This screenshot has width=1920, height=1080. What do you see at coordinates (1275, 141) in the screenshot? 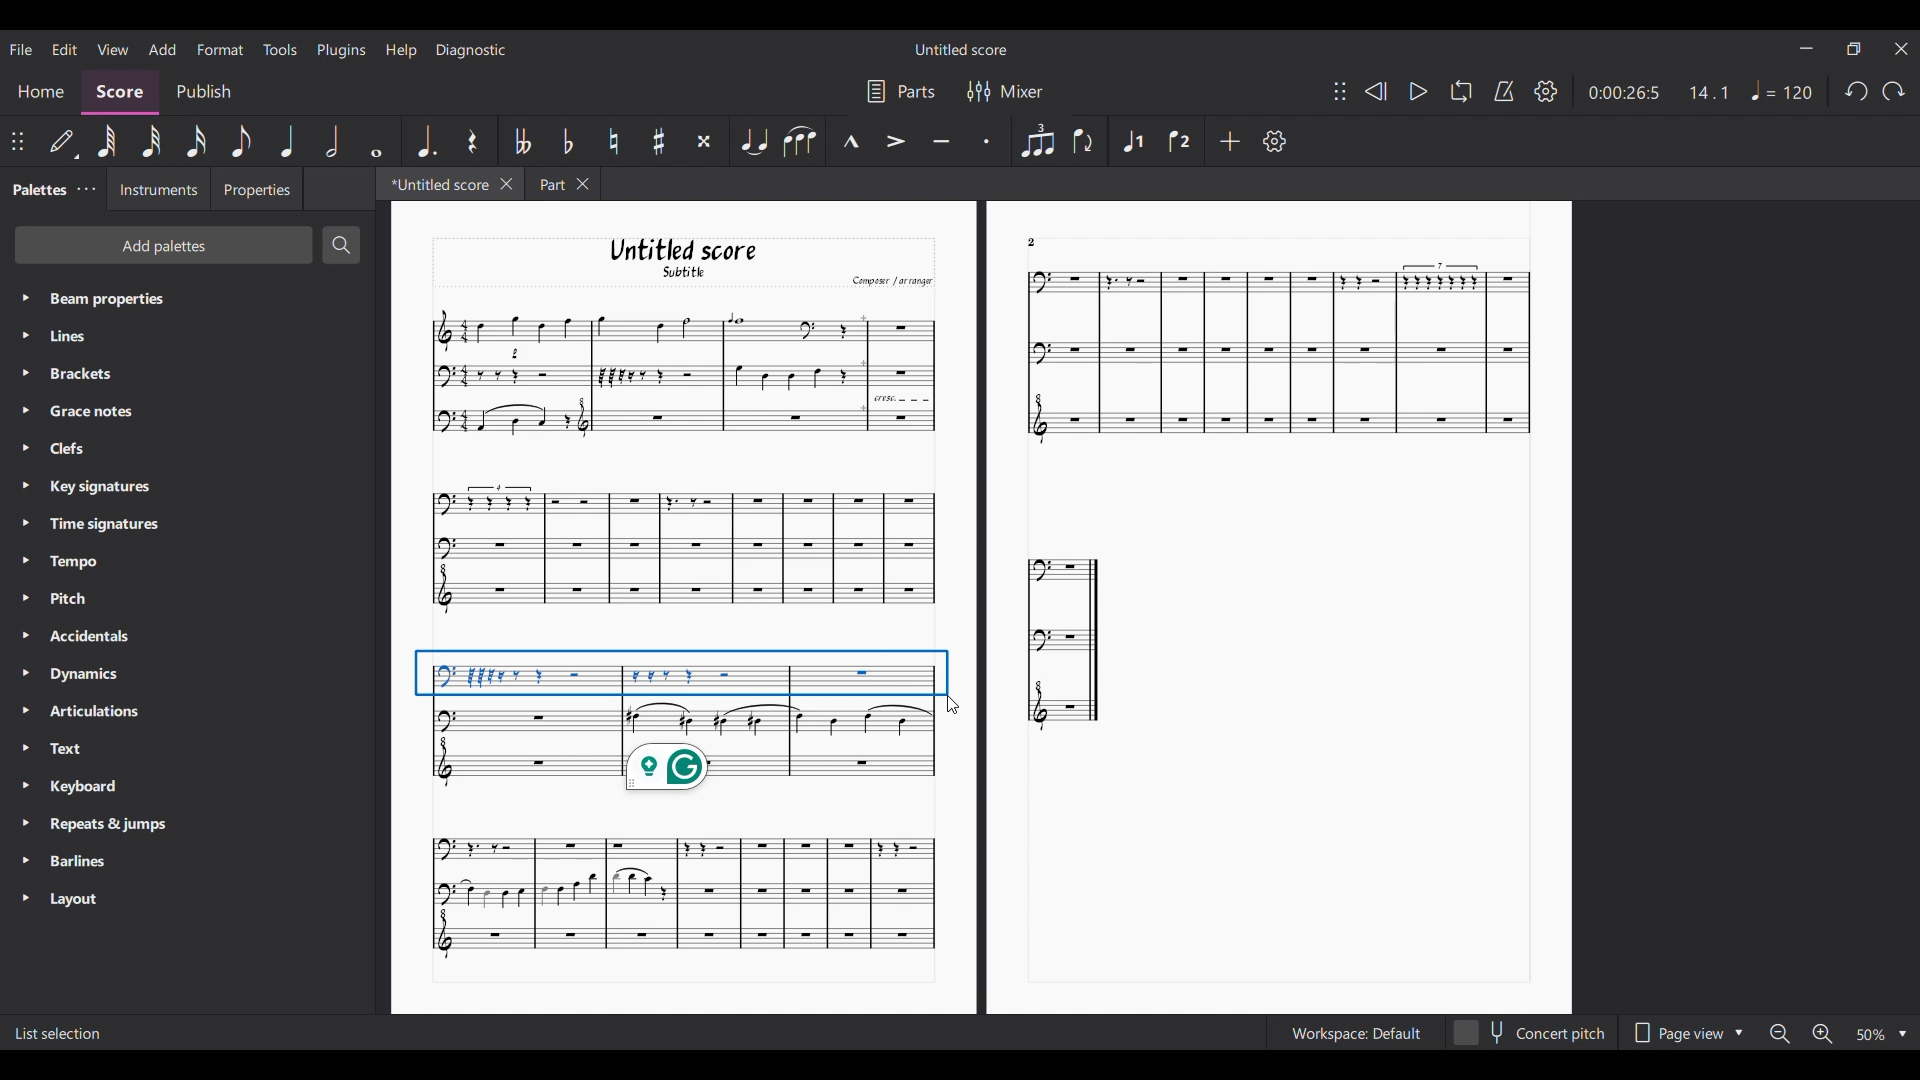
I see `Settings` at bounding box center [1275, 141].